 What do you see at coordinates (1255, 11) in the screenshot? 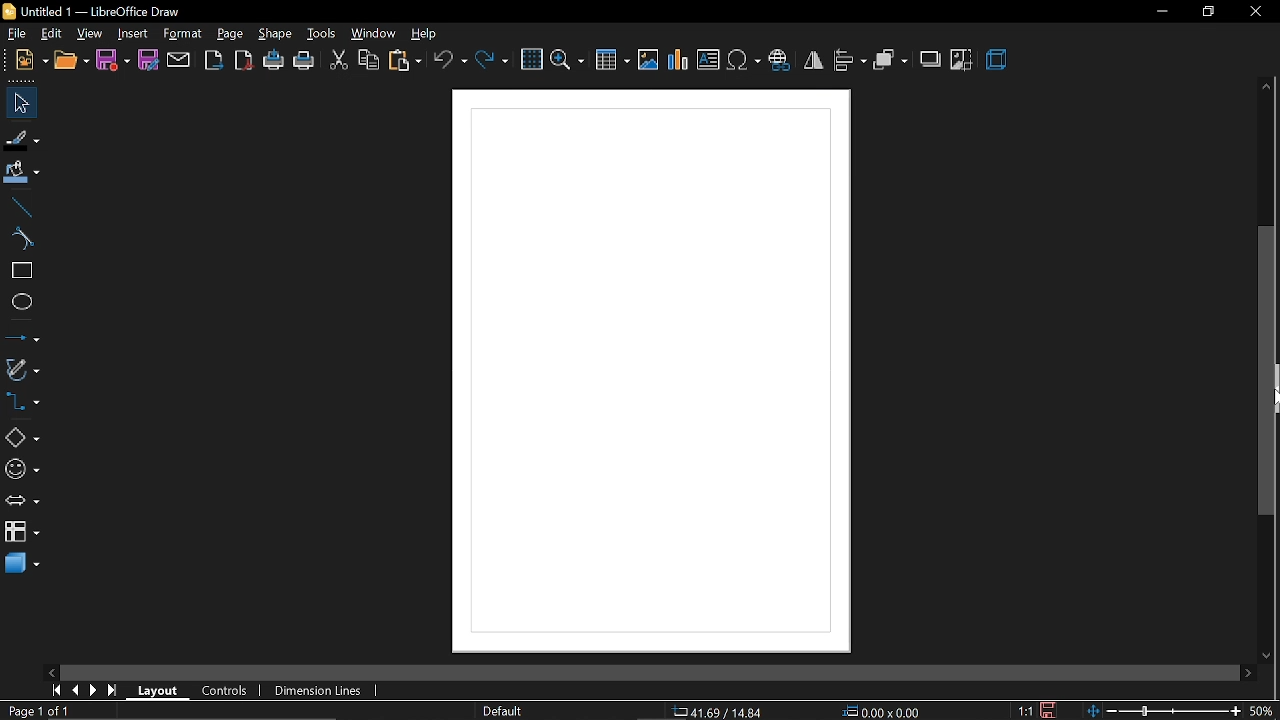
I see `close` at bounding box center [1255, 11].